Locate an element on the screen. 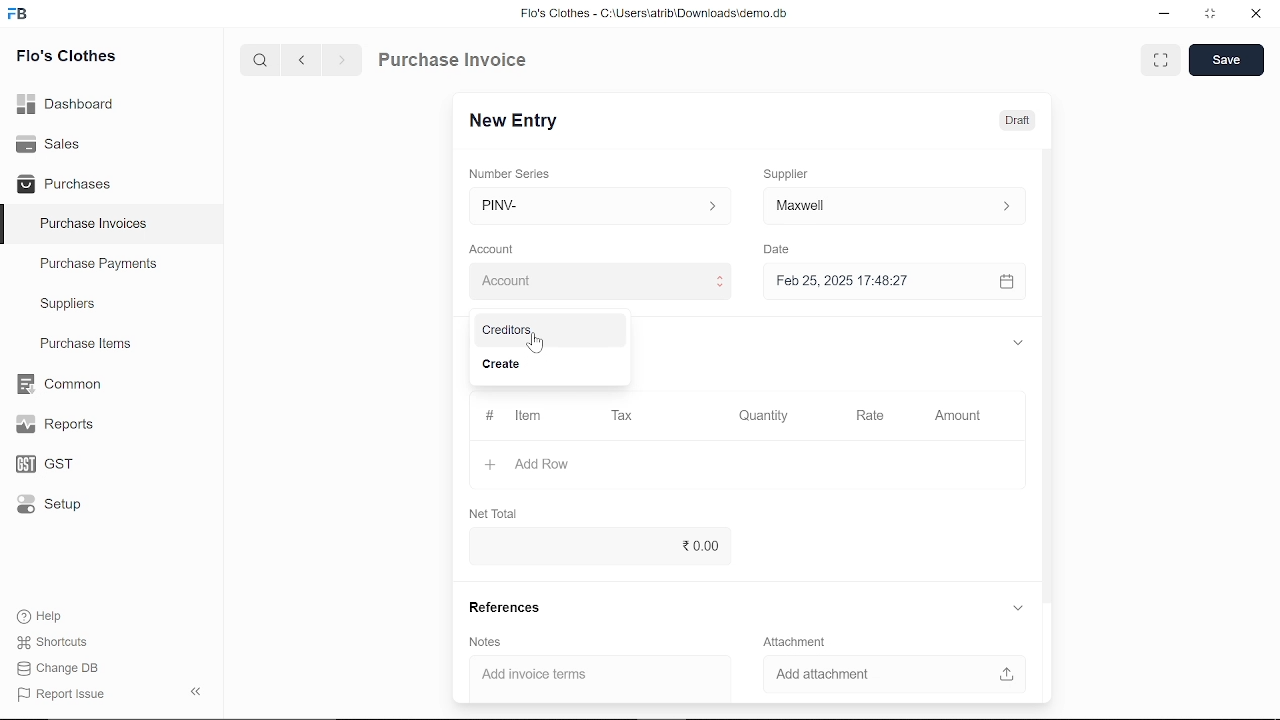 This screenshot has width=1280, height=720. Creditors, is located at coordinates (546, 331).